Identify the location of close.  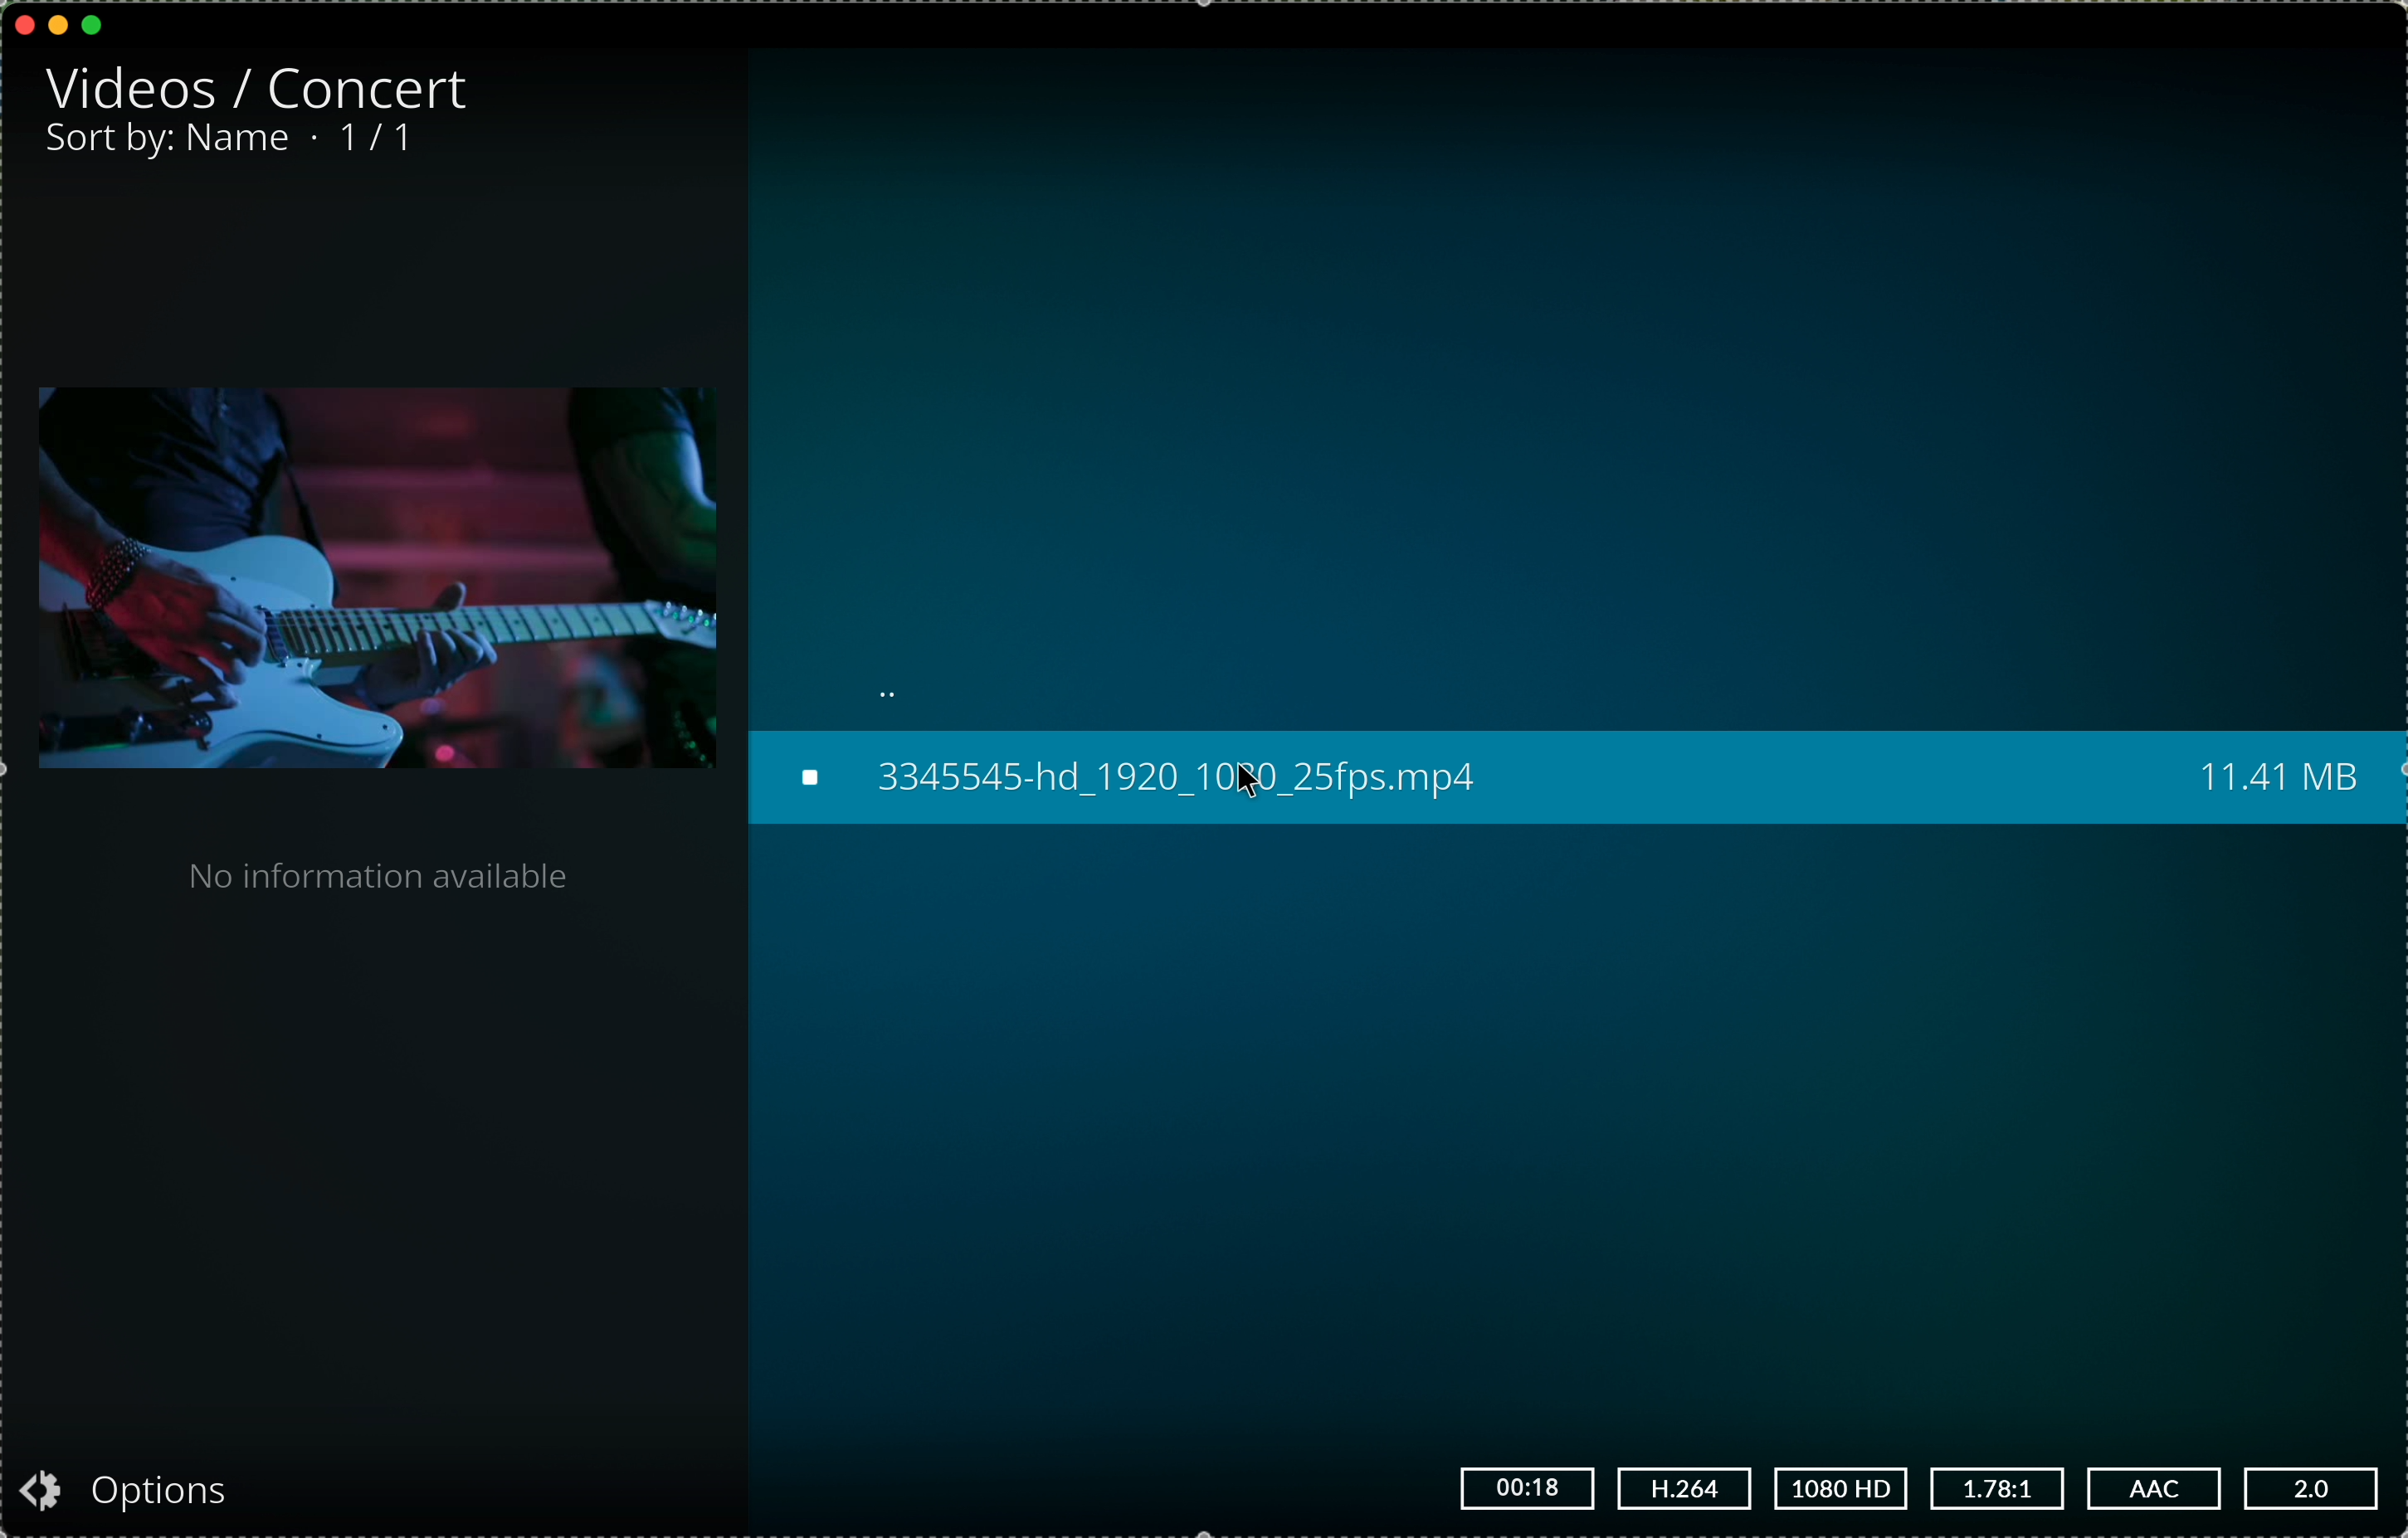
(26, 24).